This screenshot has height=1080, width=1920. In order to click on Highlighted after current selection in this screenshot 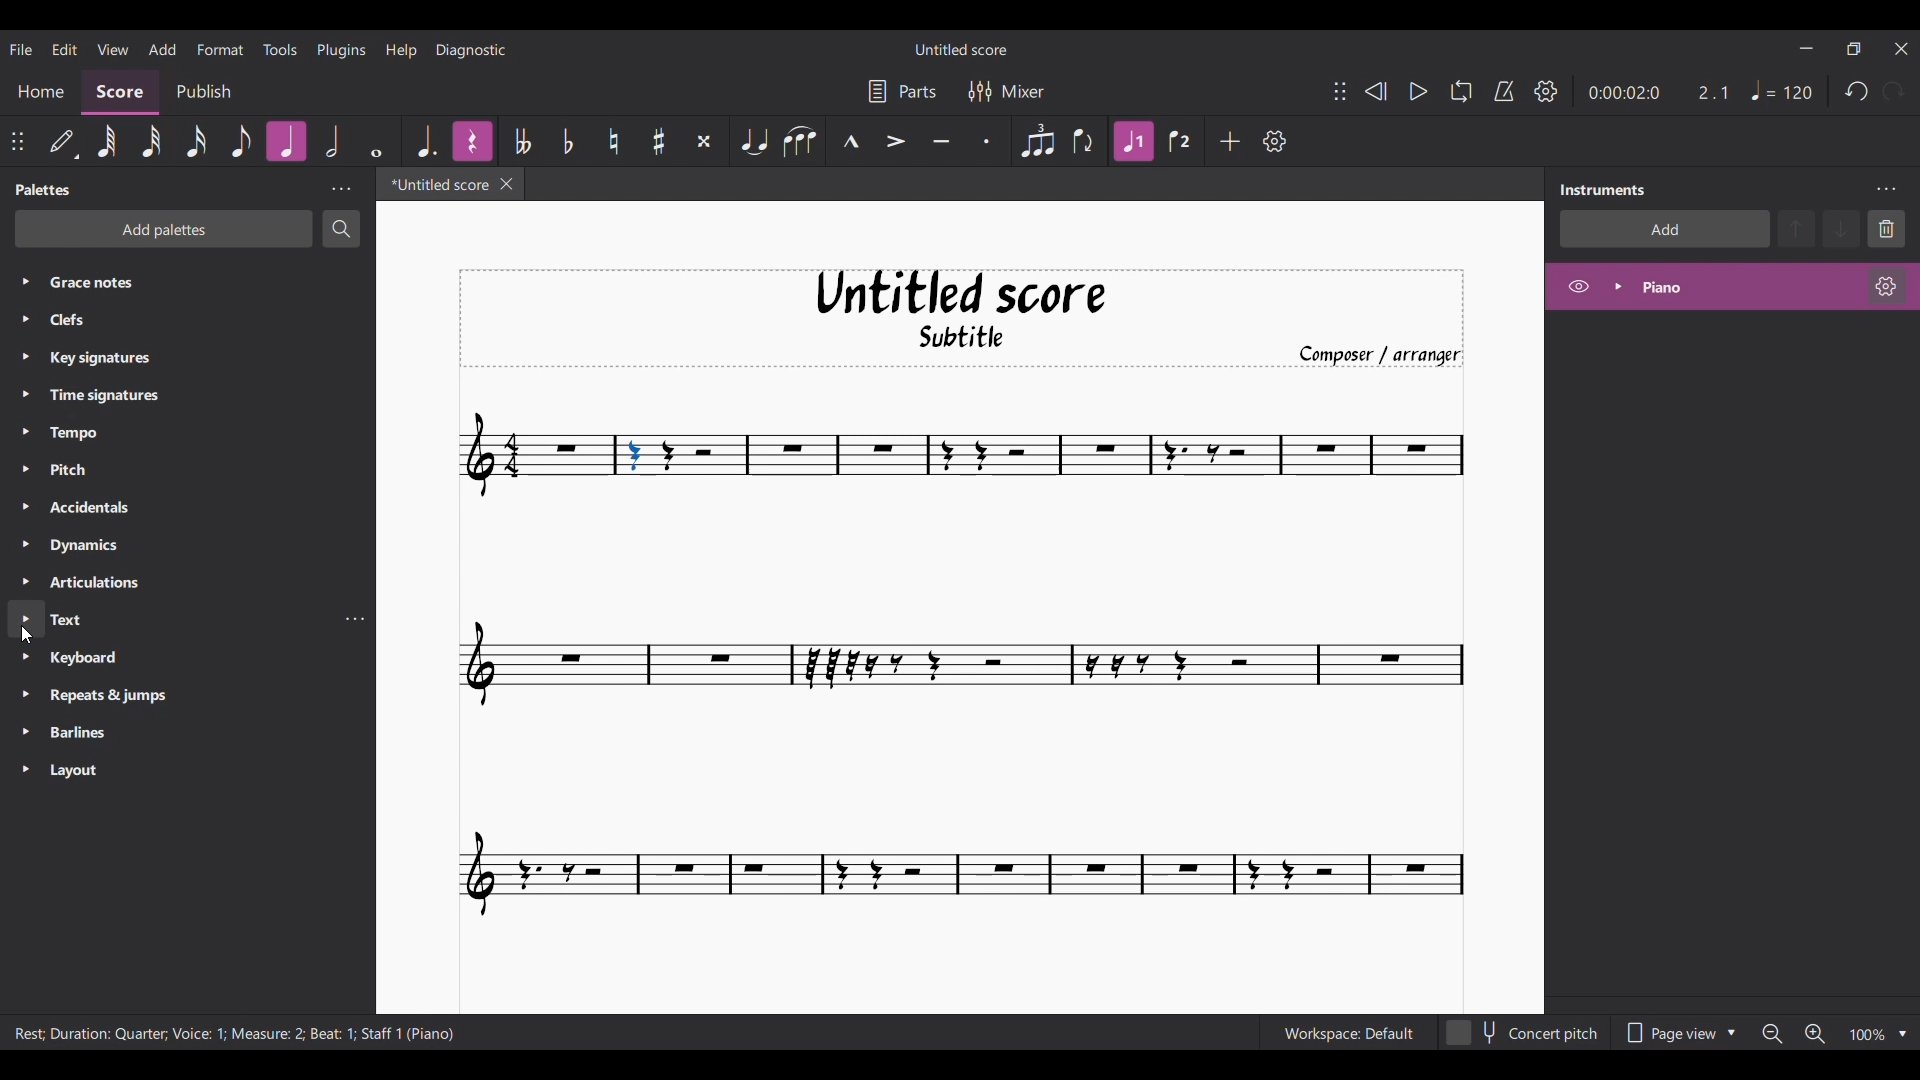, I will do `click(469, 140)`.